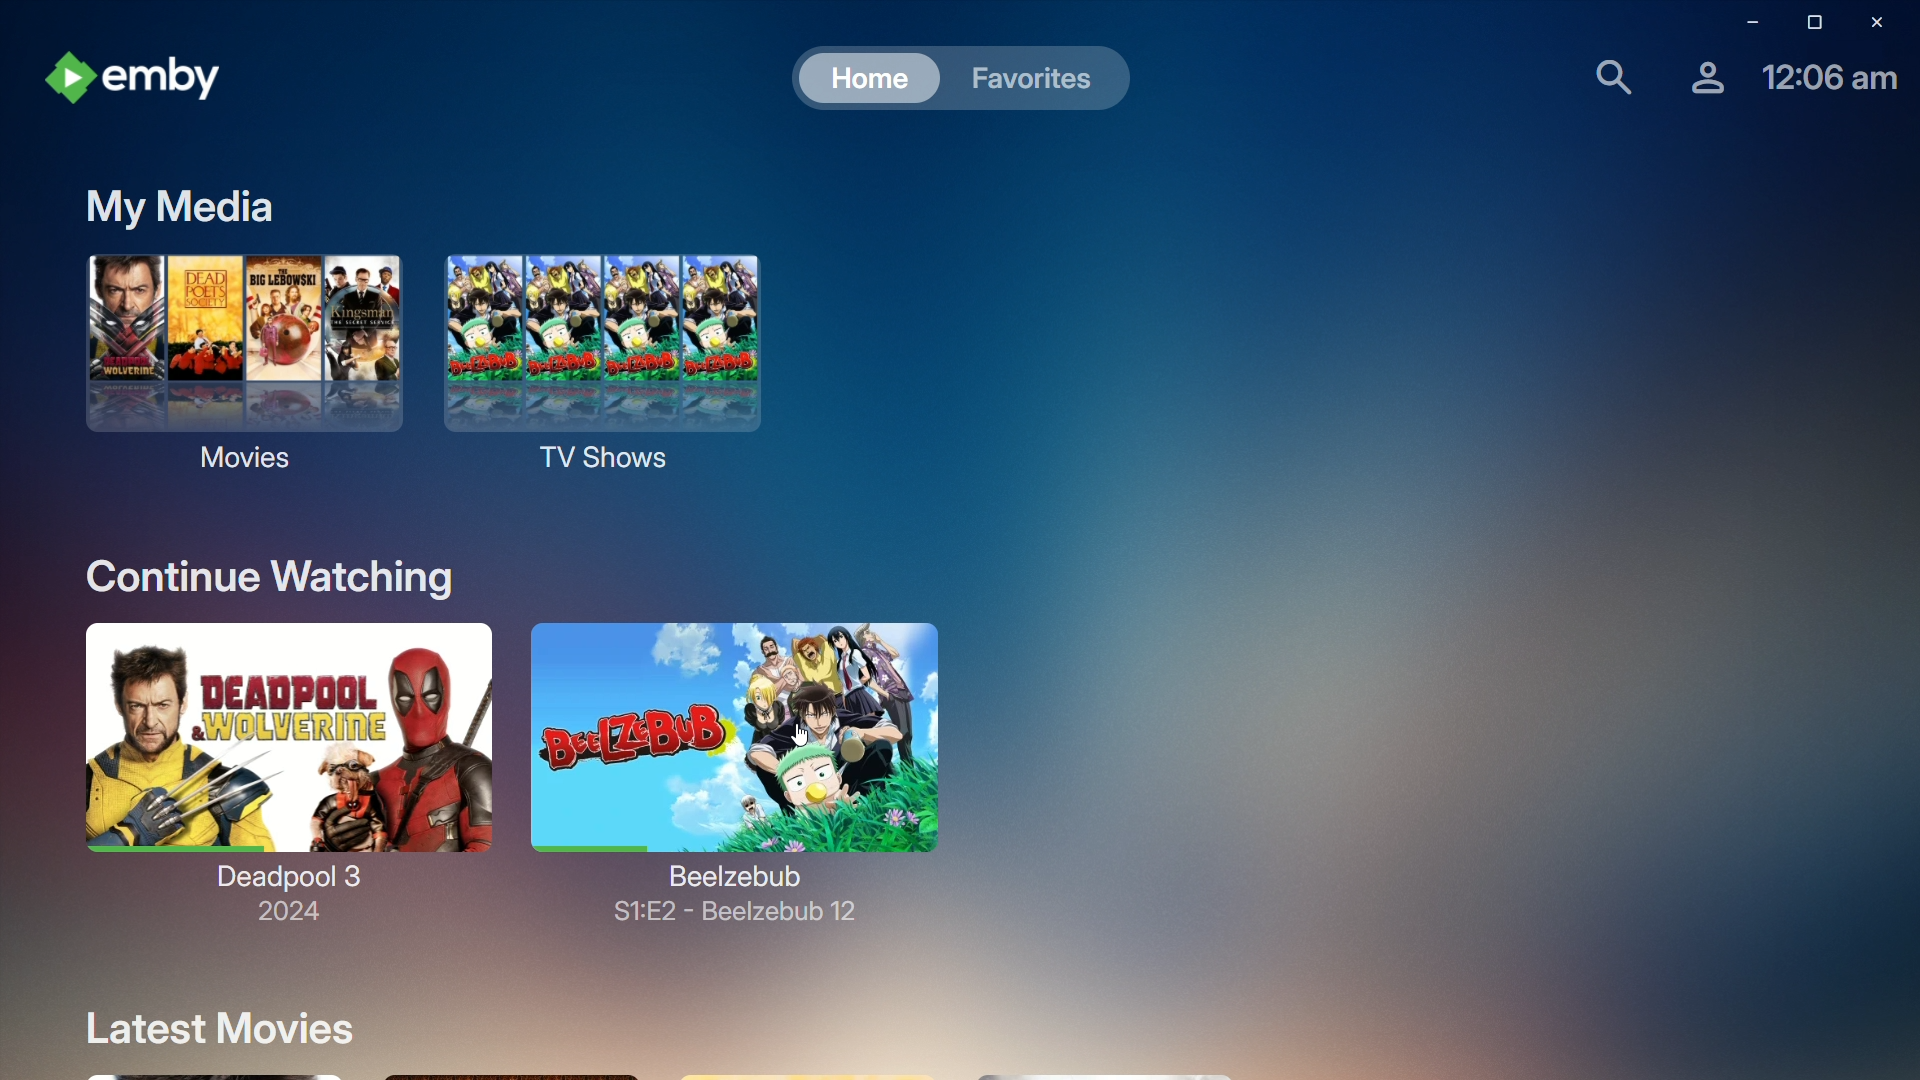 The height and width of the screenshot is (1080, 1920). I want to click on Latest Movies, so click(206, 1021).